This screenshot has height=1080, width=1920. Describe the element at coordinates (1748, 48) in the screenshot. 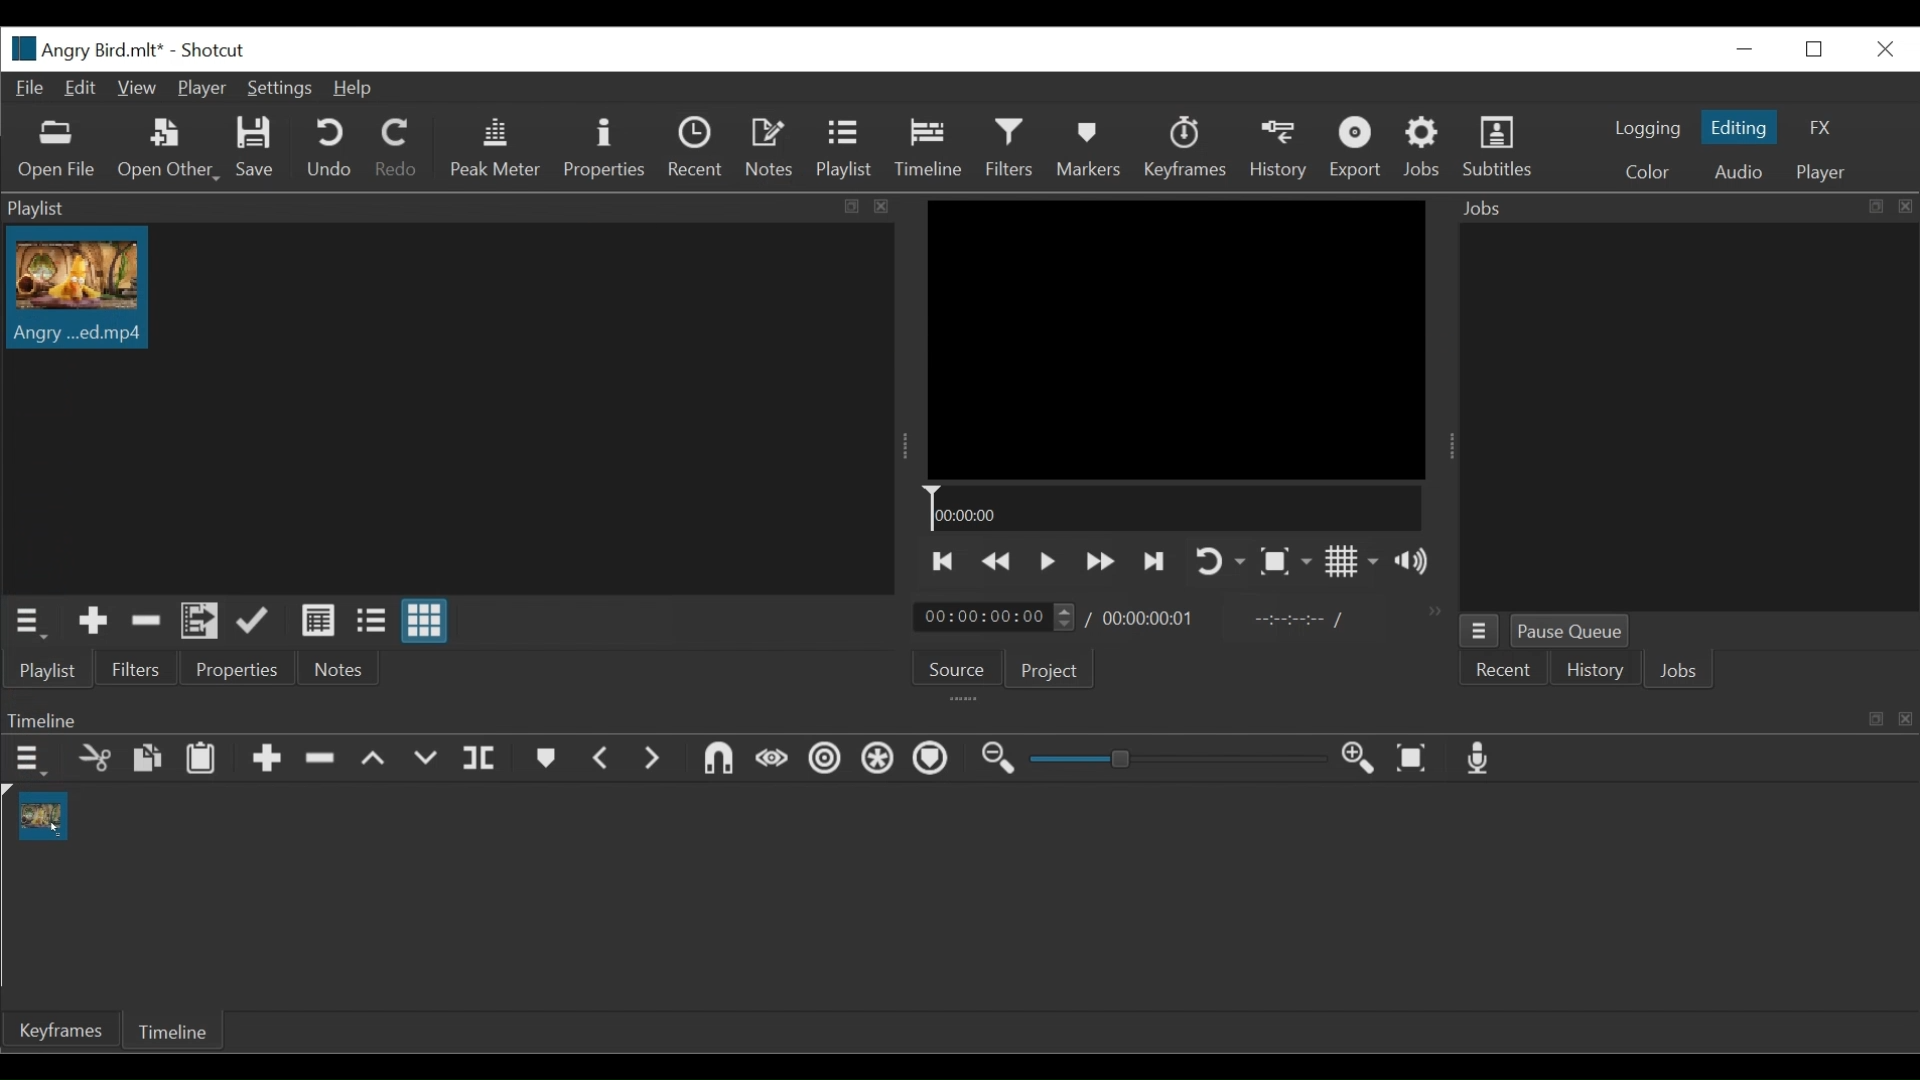

I see `Close` at that location.